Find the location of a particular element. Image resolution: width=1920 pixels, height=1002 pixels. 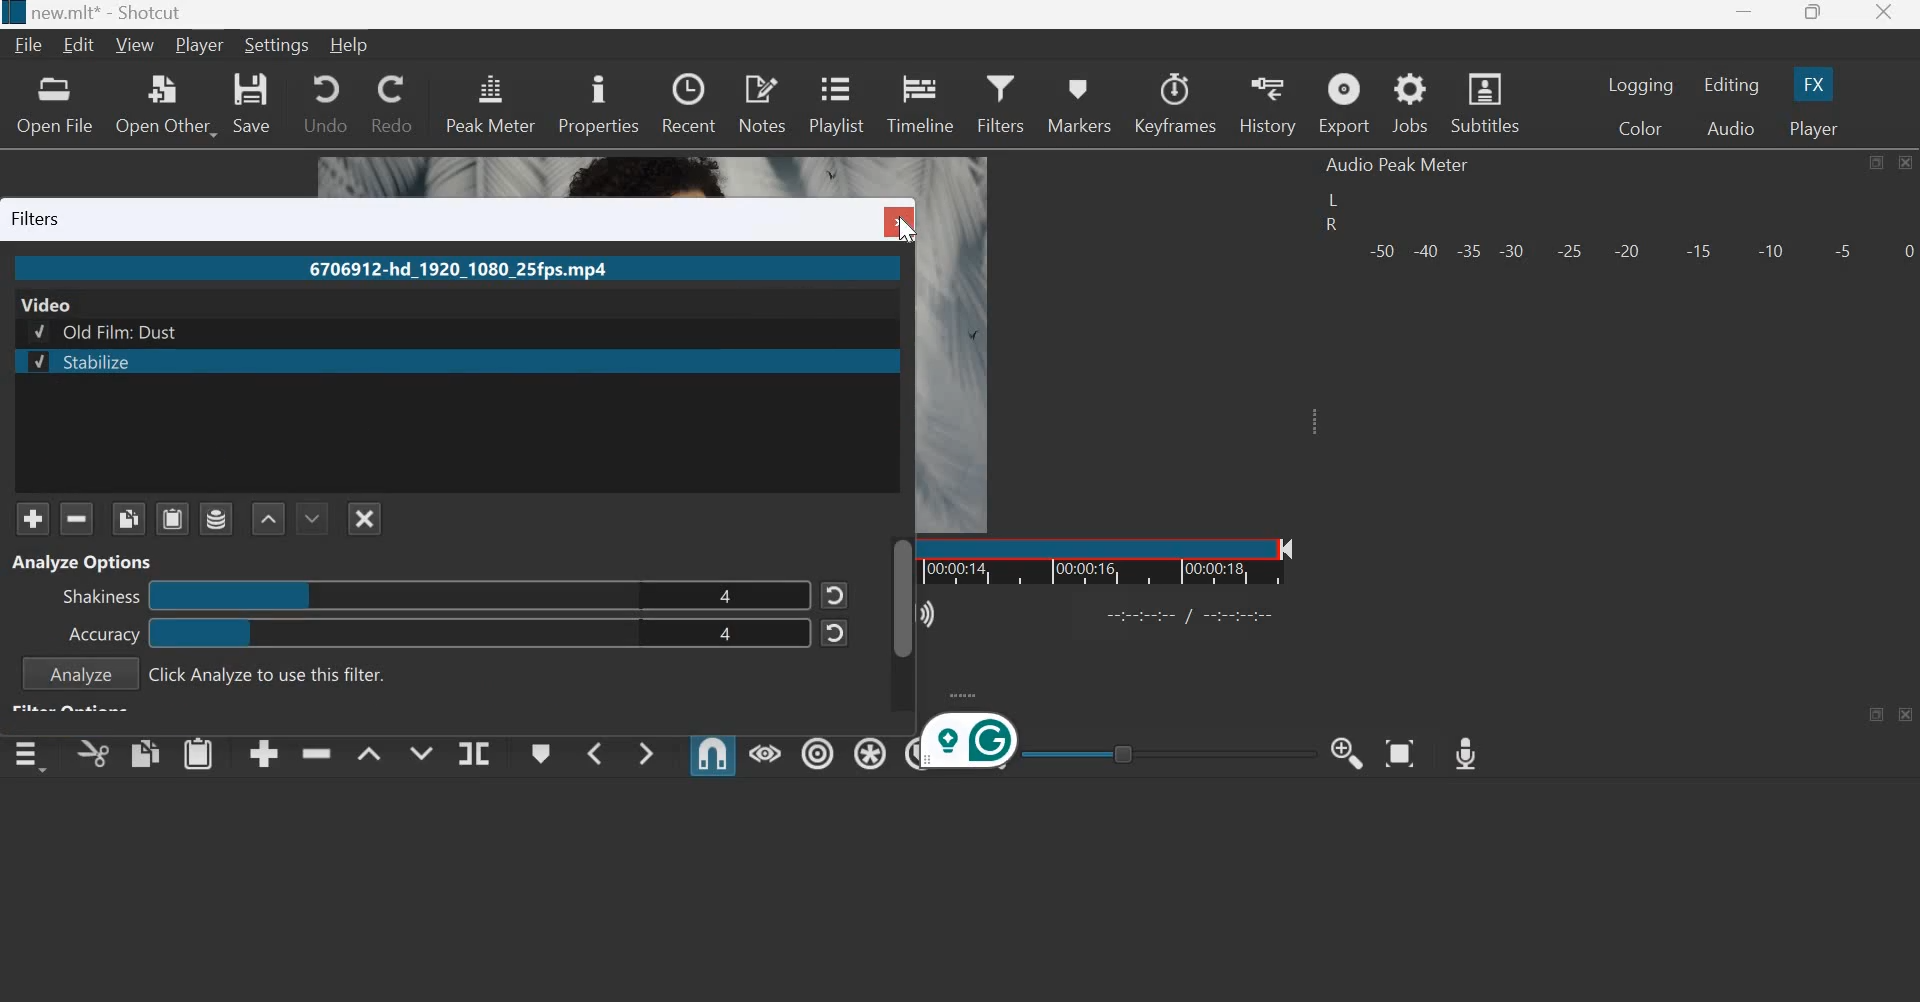

Overwrite is located at coordinates (421, 751).